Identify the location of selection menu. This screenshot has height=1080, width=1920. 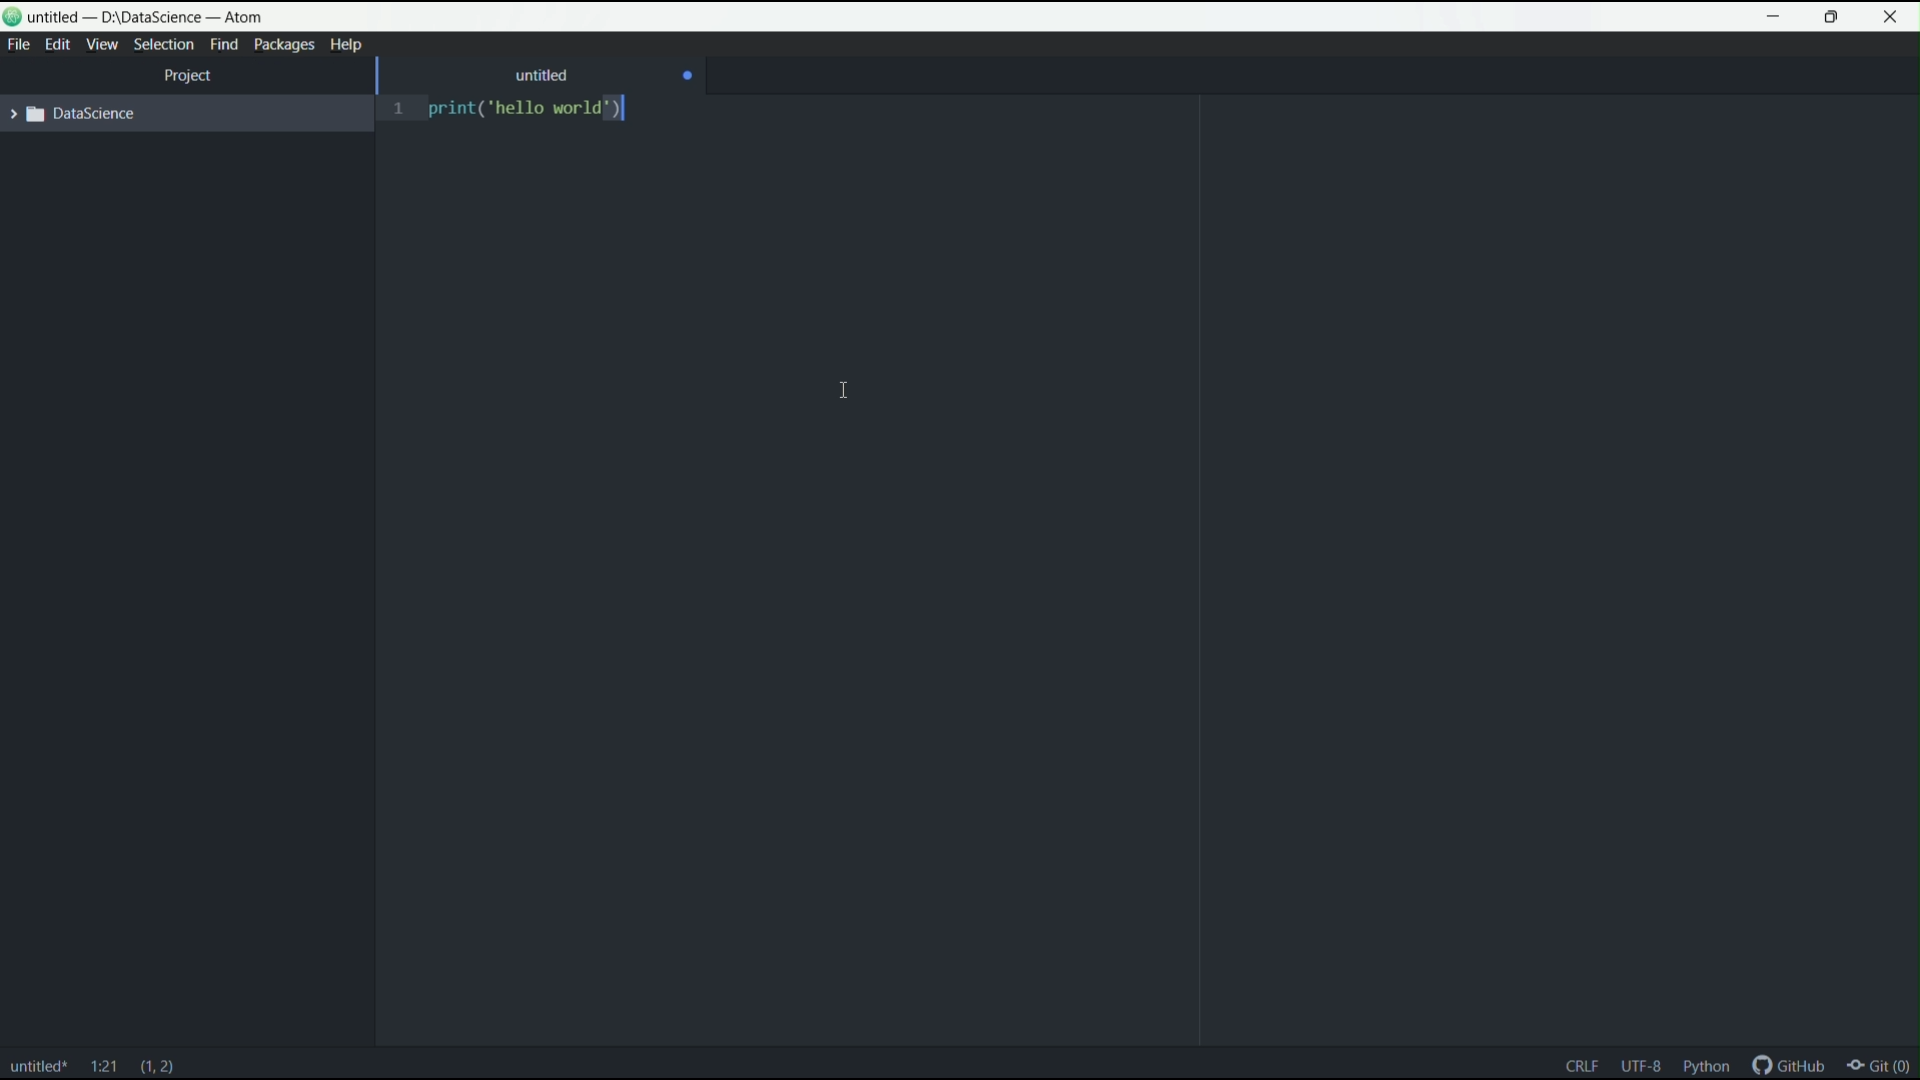
(163, 45).